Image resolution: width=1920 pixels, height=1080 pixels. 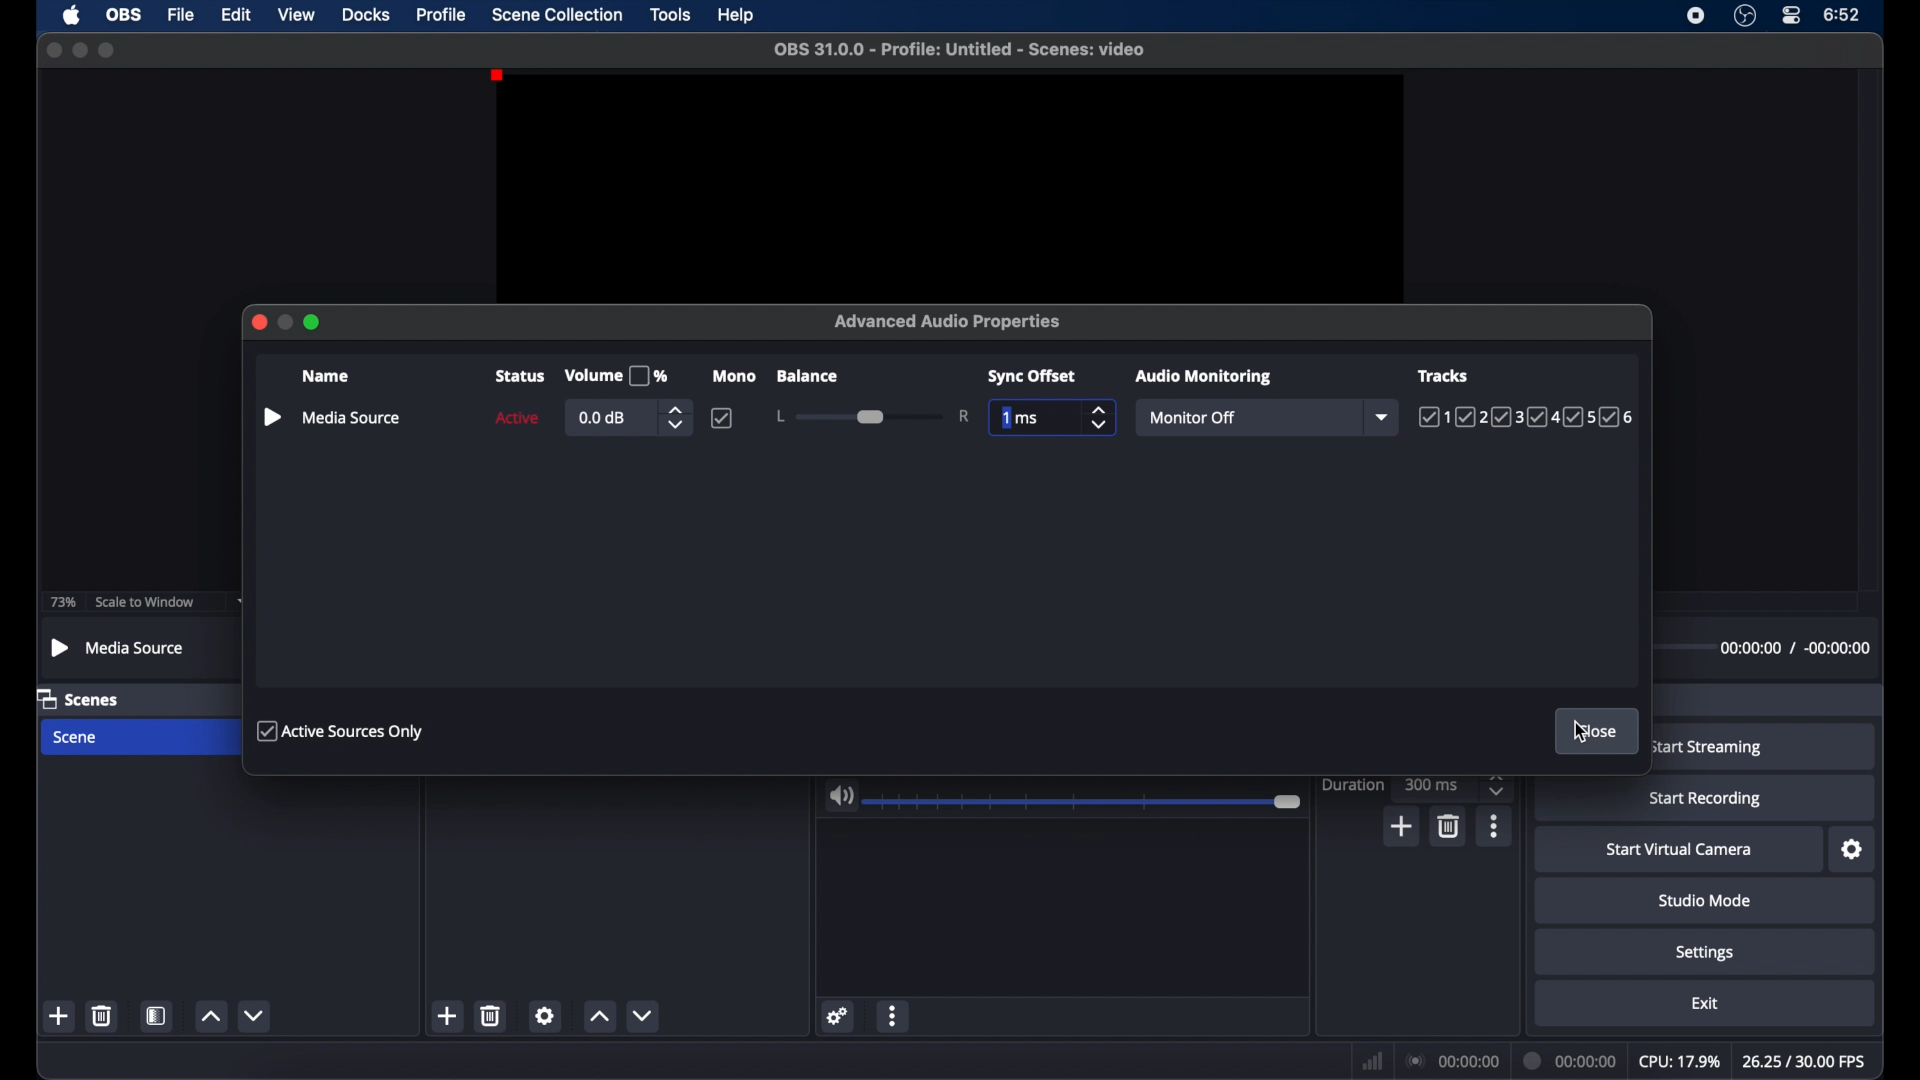 What do you see at coordinates (809, 376) in the screenshot?
I see `balance` at bounding box center [809, 376].